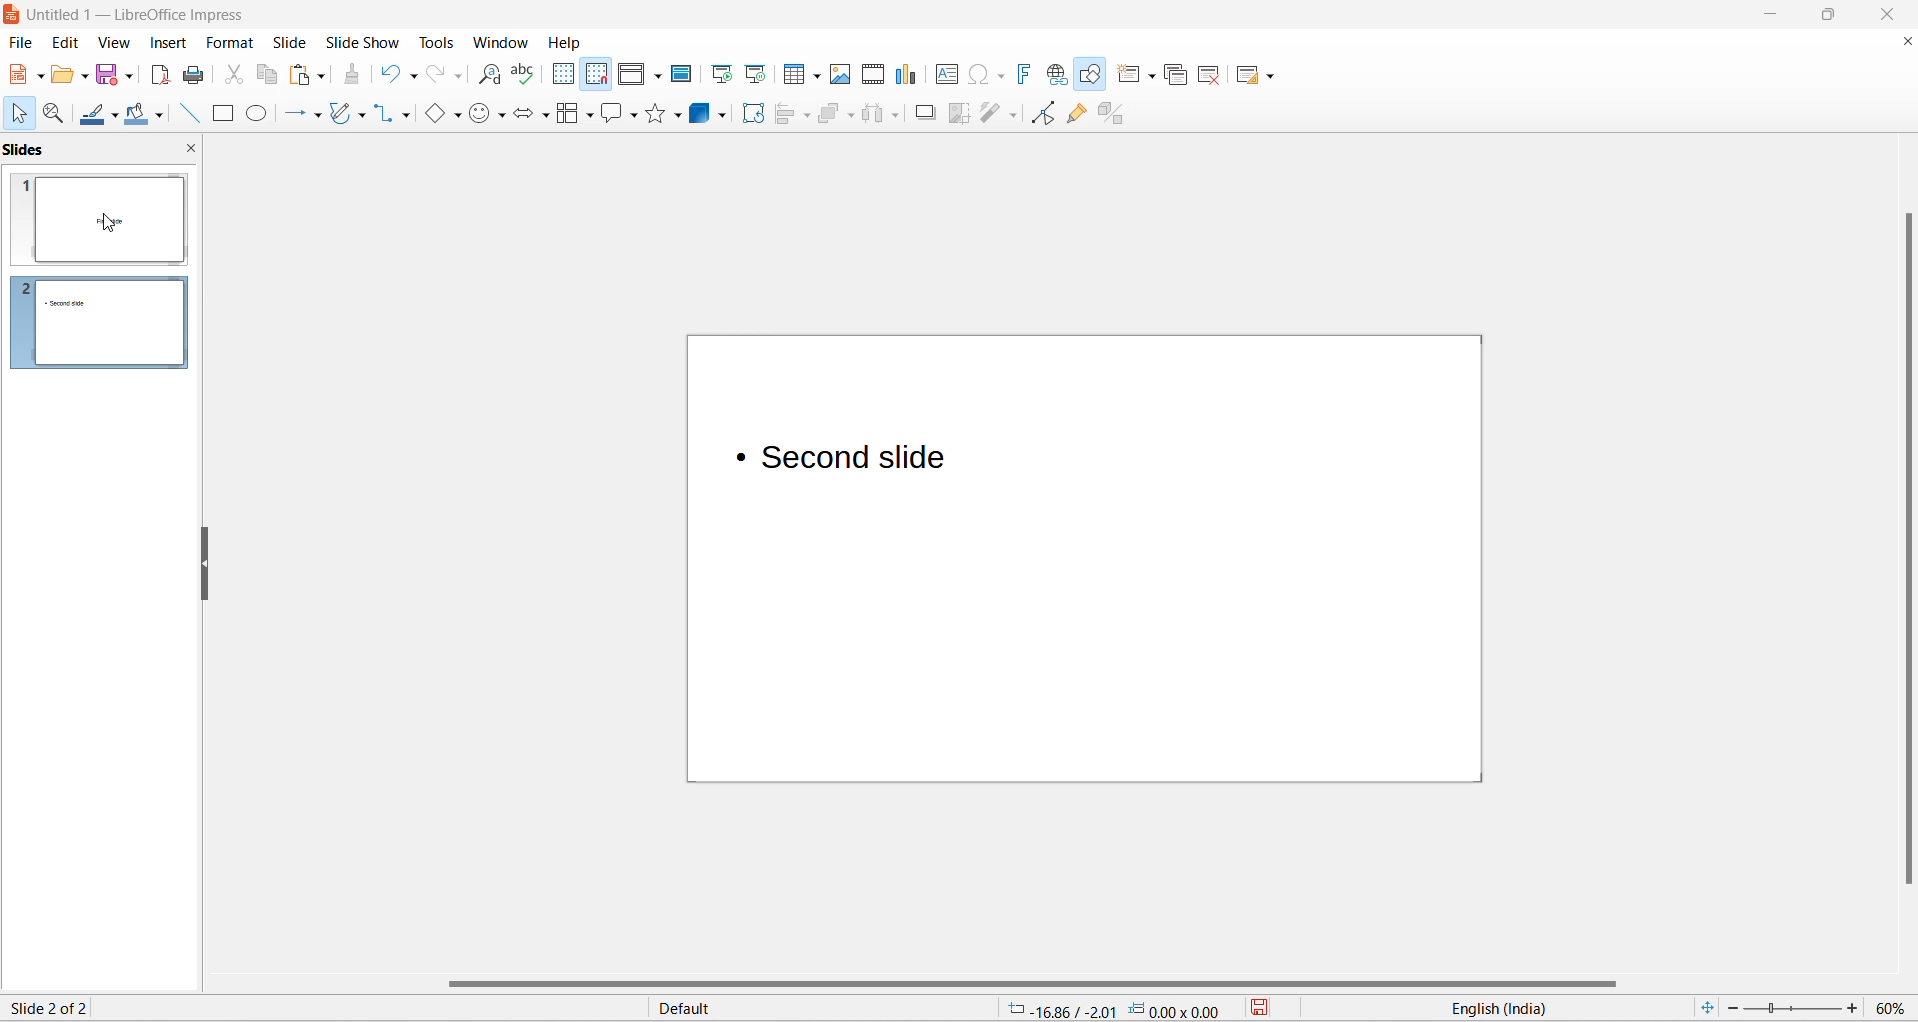 This screenshot has width=1918, height=1022. I want to click on file title, so click(139, 15).